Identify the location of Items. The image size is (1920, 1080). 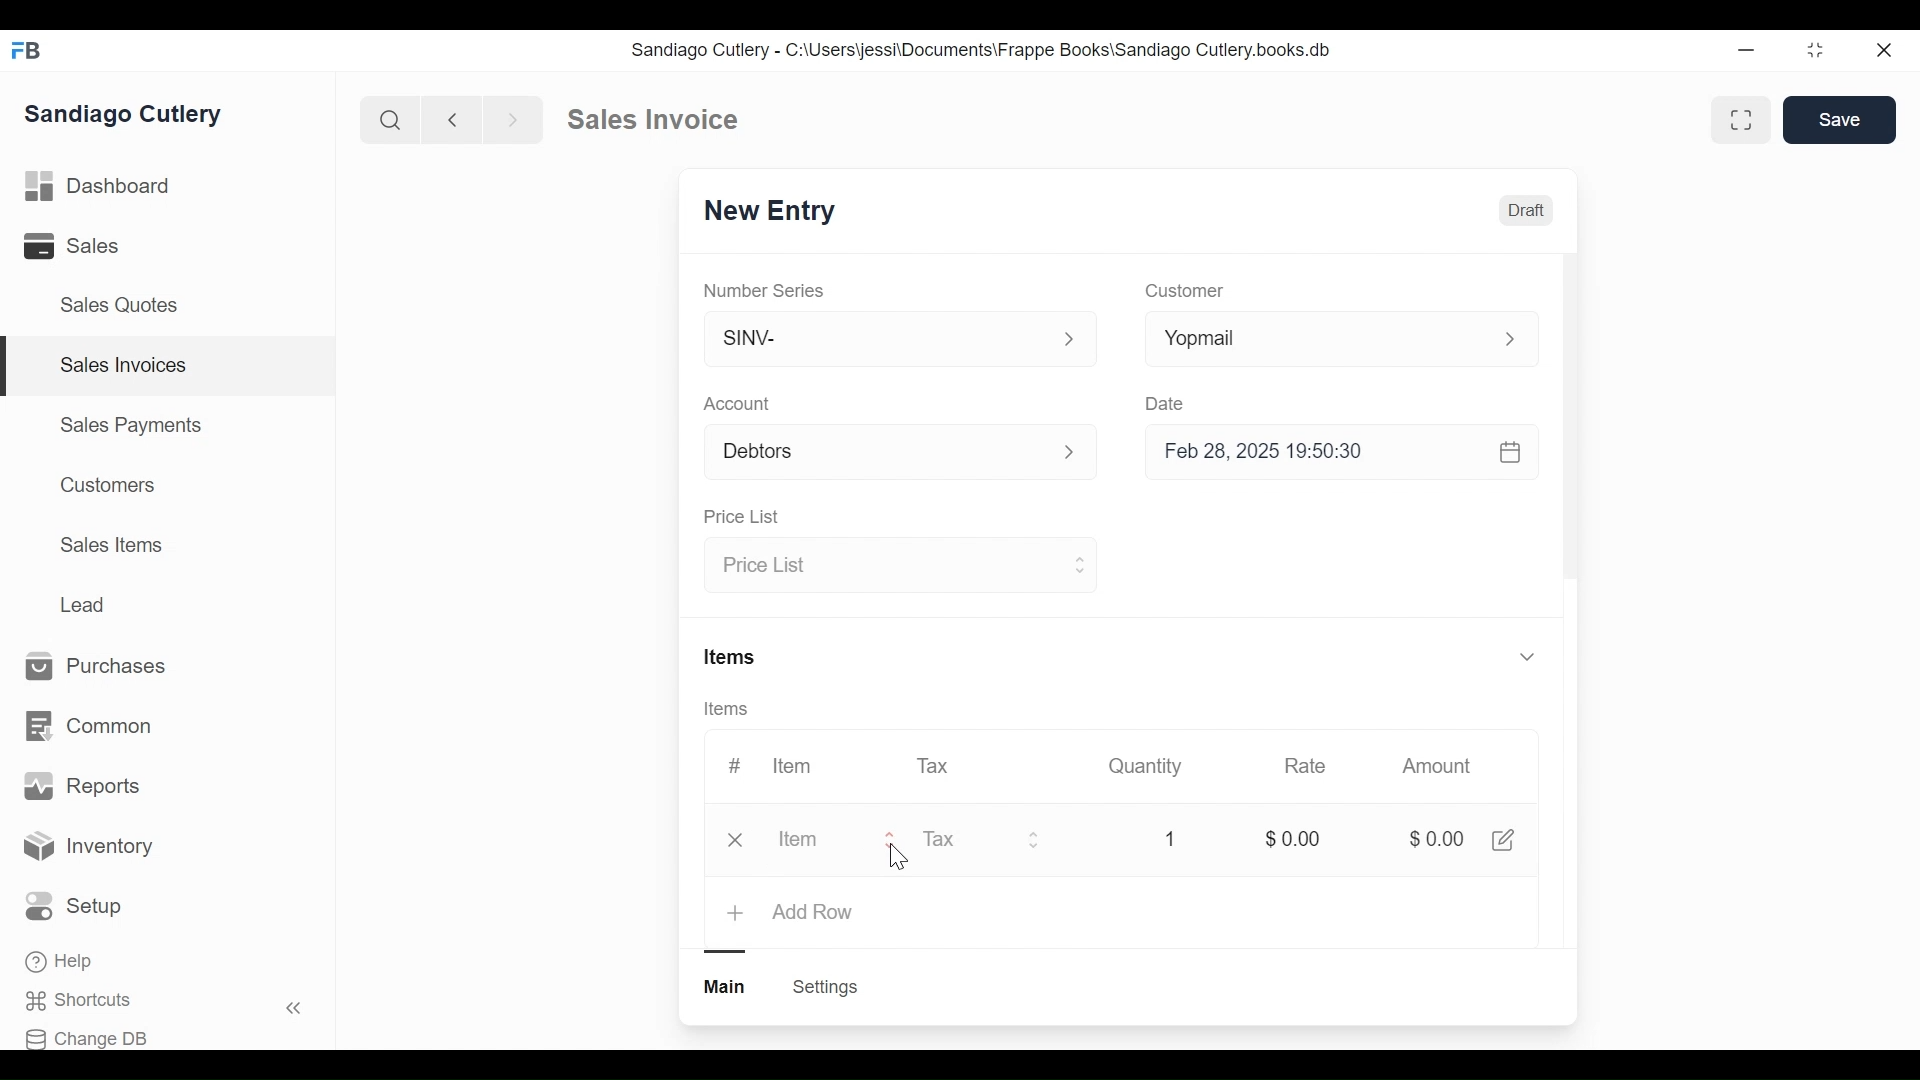
(733, 655).